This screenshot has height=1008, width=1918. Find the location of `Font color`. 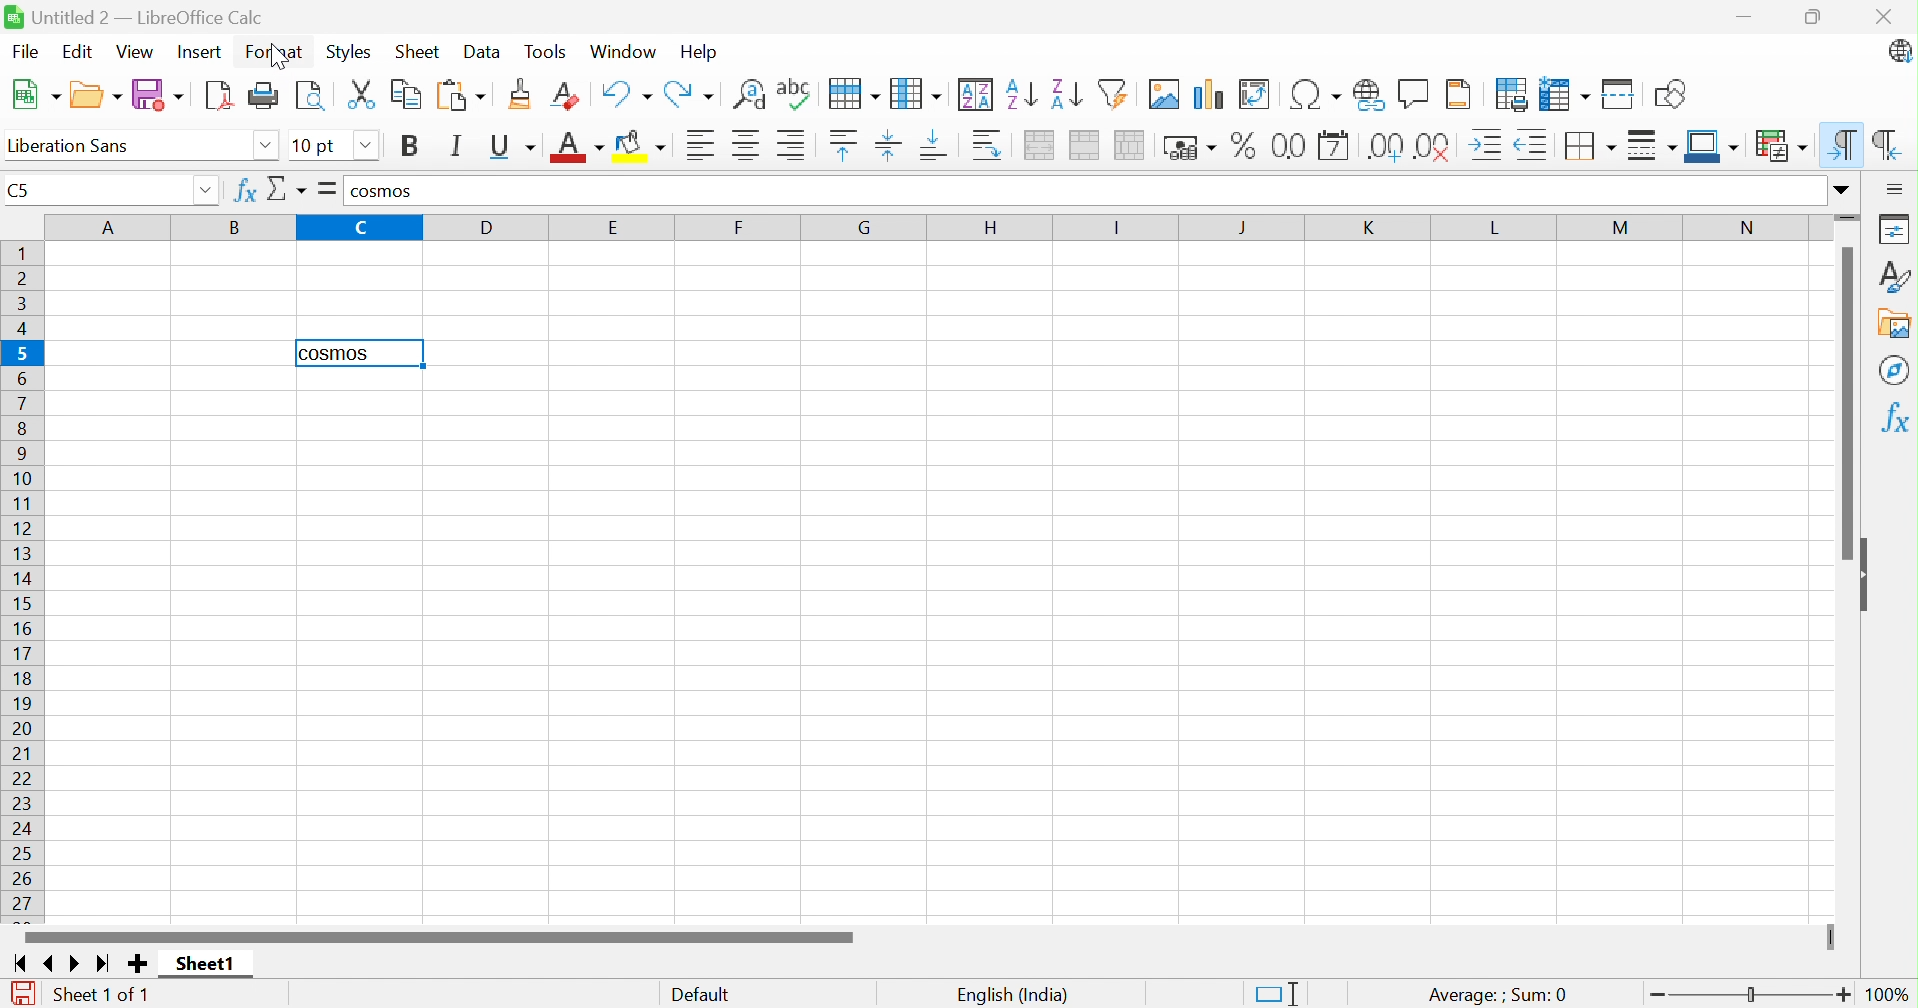

Font color is located at coordinates (577, 146).